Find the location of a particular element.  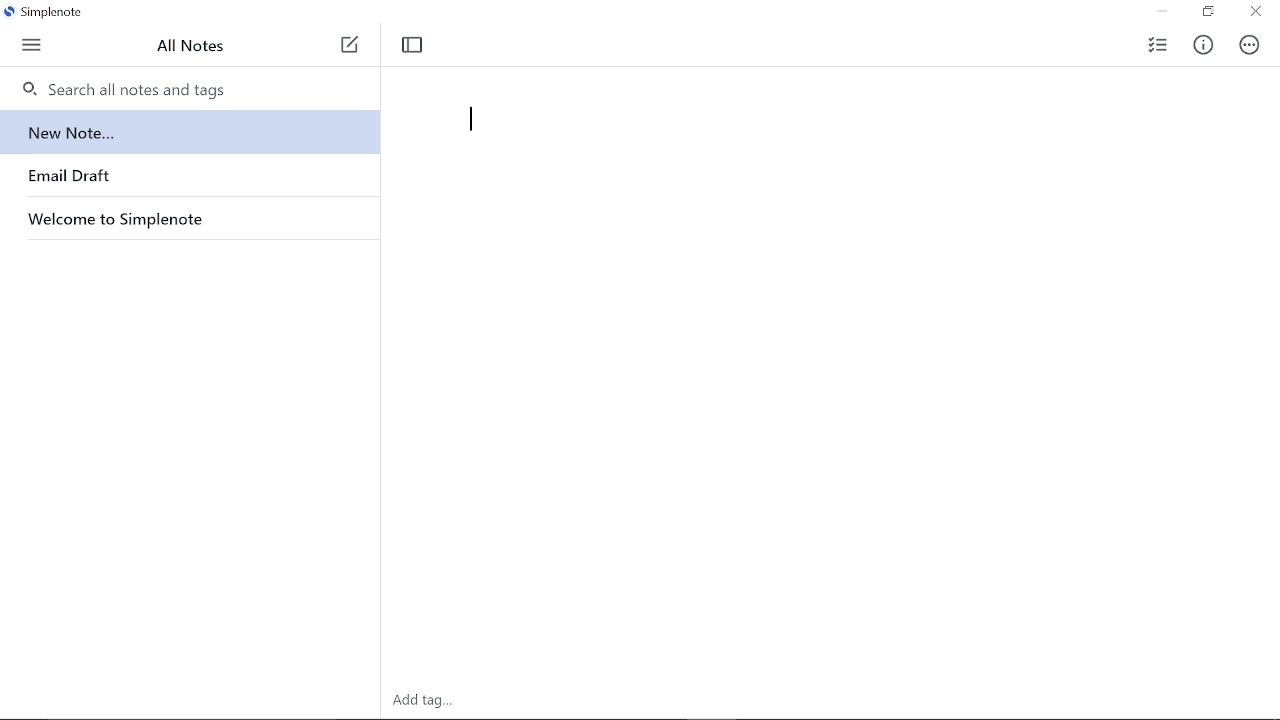

Close is located at coordinates (1256, 13).